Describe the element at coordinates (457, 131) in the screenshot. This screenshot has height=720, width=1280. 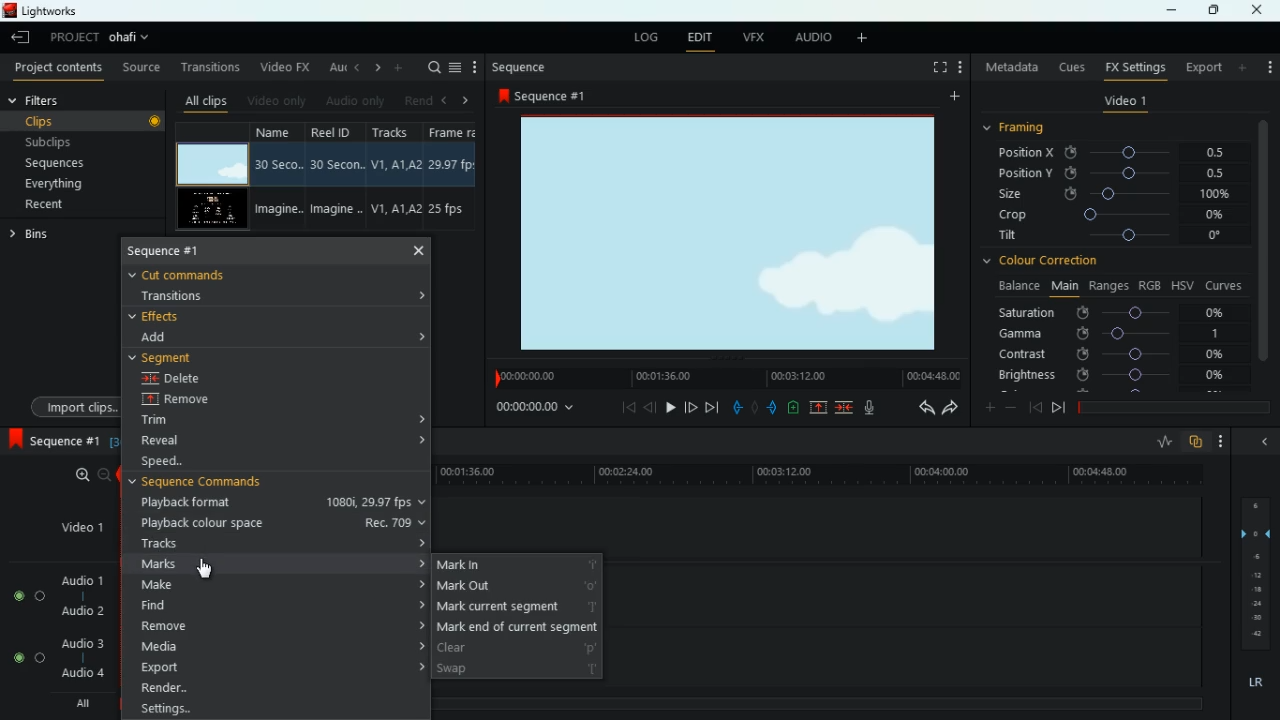
I see `frame` at that location.